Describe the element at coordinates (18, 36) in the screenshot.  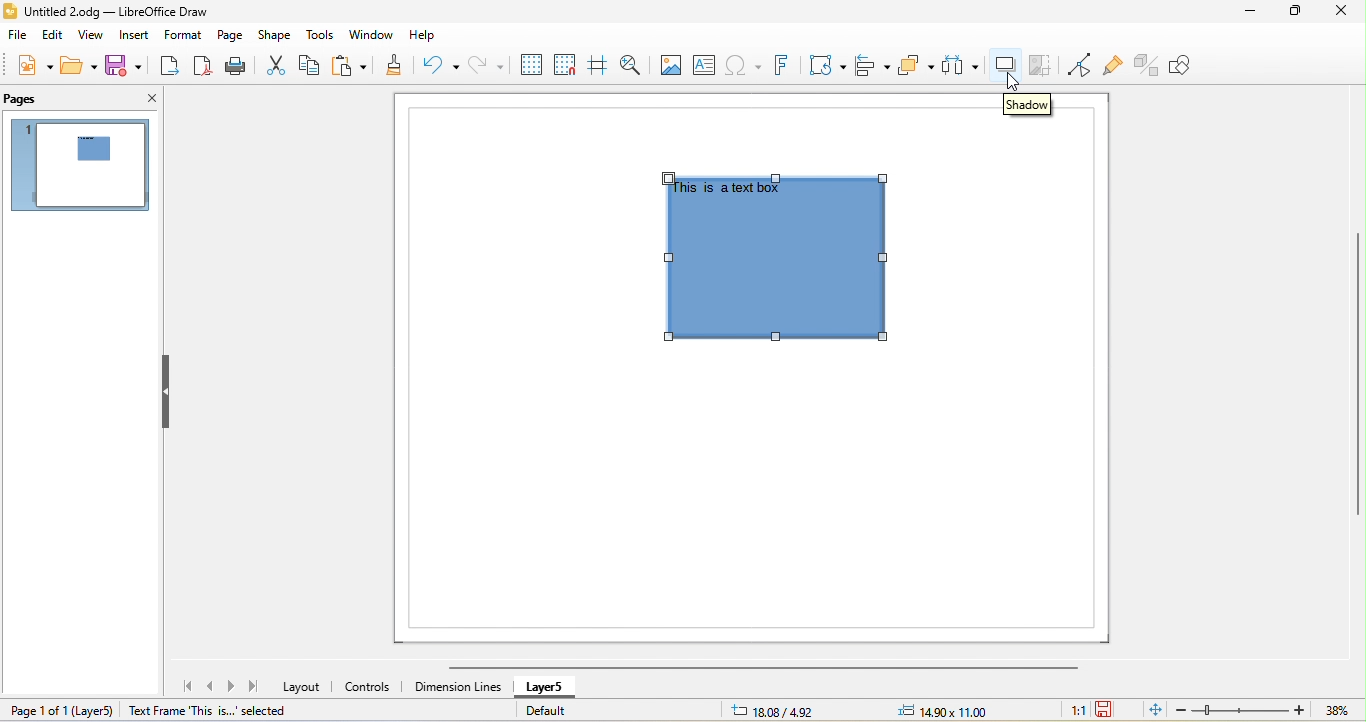
I see `file` at that location.